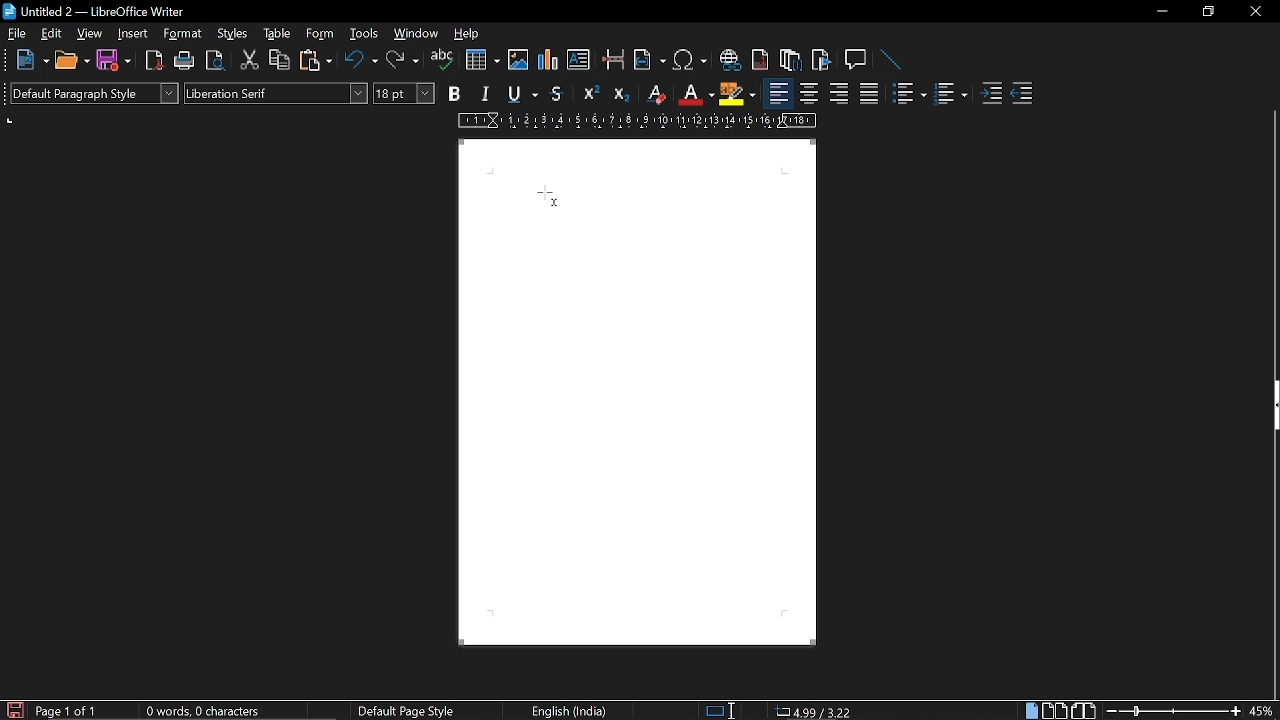 The width and height of the screenshot is (1280, 720). Describe the element at coordinates (518, 62) in the screenshot. I see `insert image` at that location.